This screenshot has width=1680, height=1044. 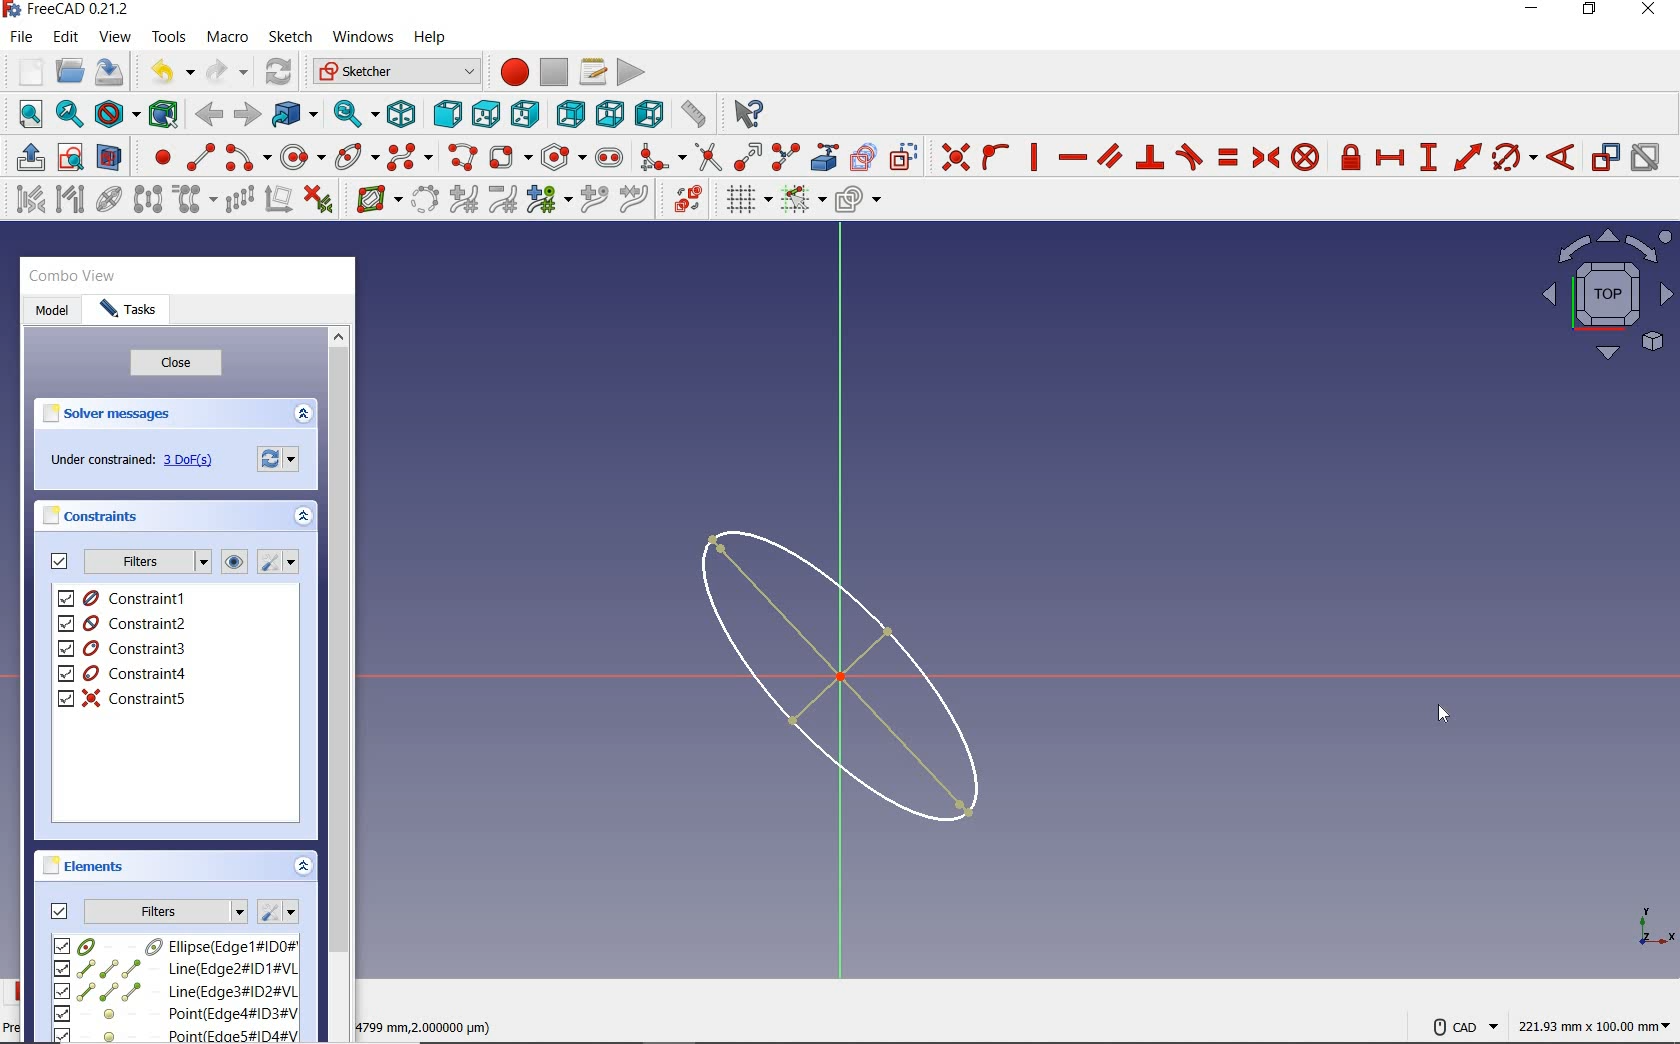 I want to click on macro, so click(x=229, y=38).